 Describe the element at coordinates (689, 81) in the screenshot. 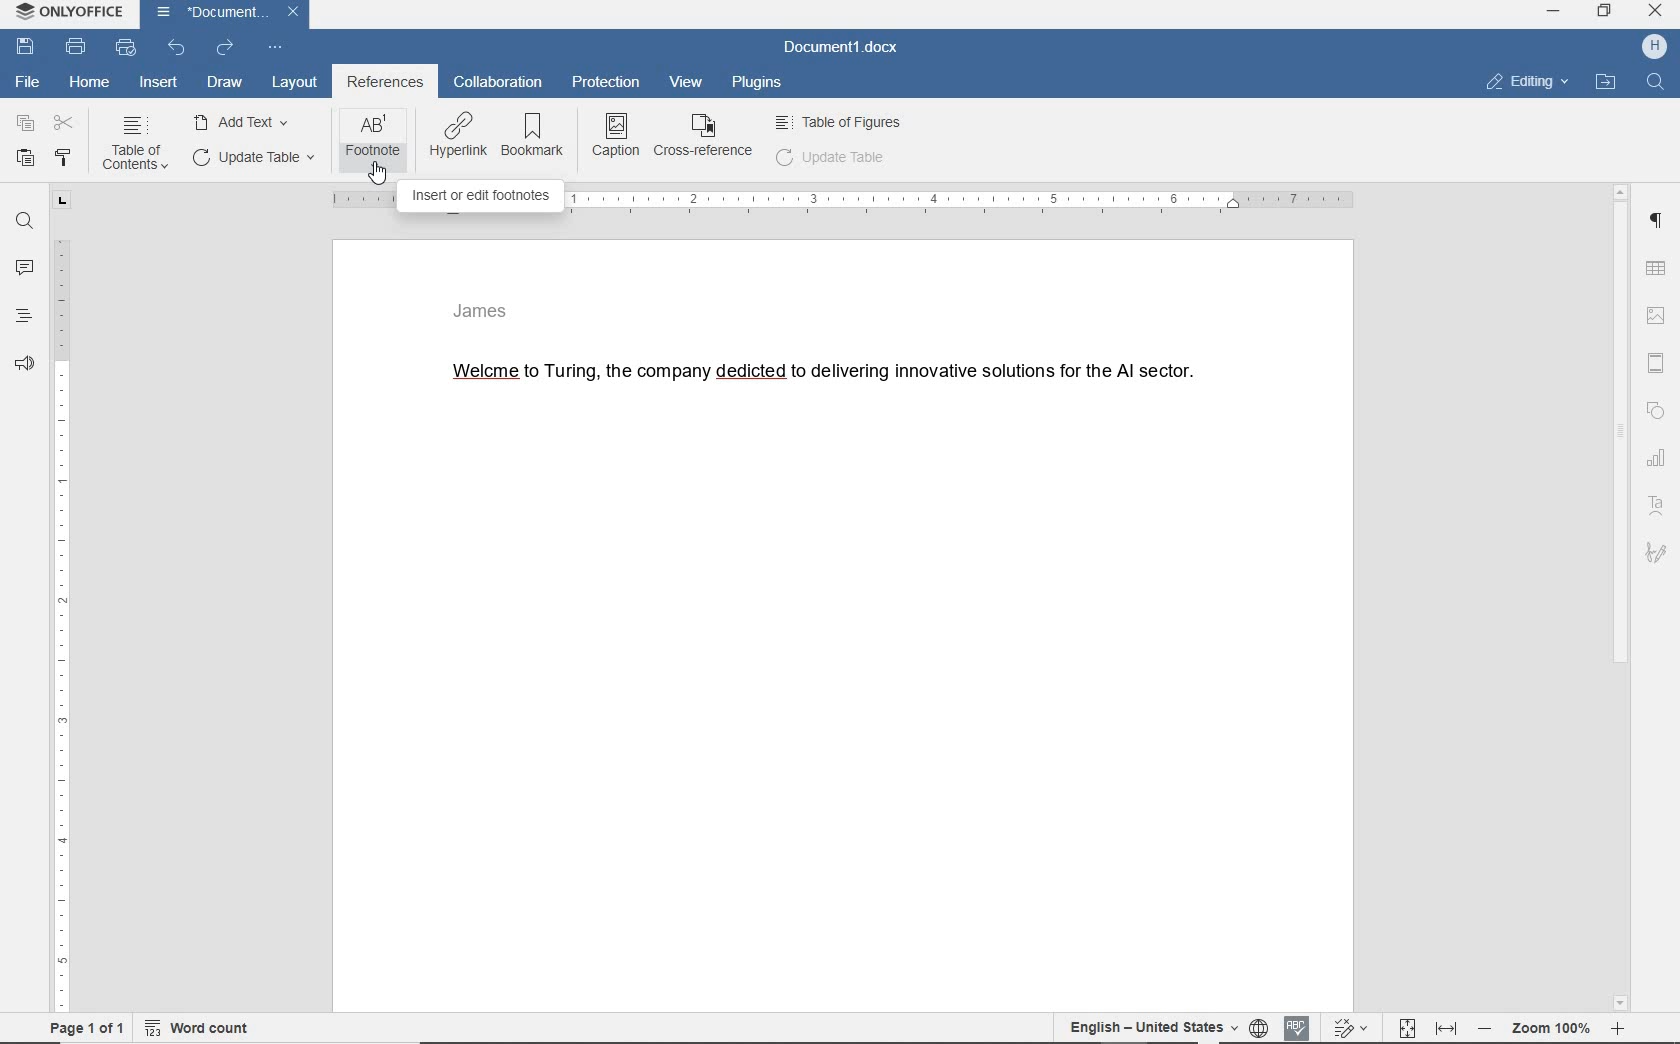

I see `view` at that location.